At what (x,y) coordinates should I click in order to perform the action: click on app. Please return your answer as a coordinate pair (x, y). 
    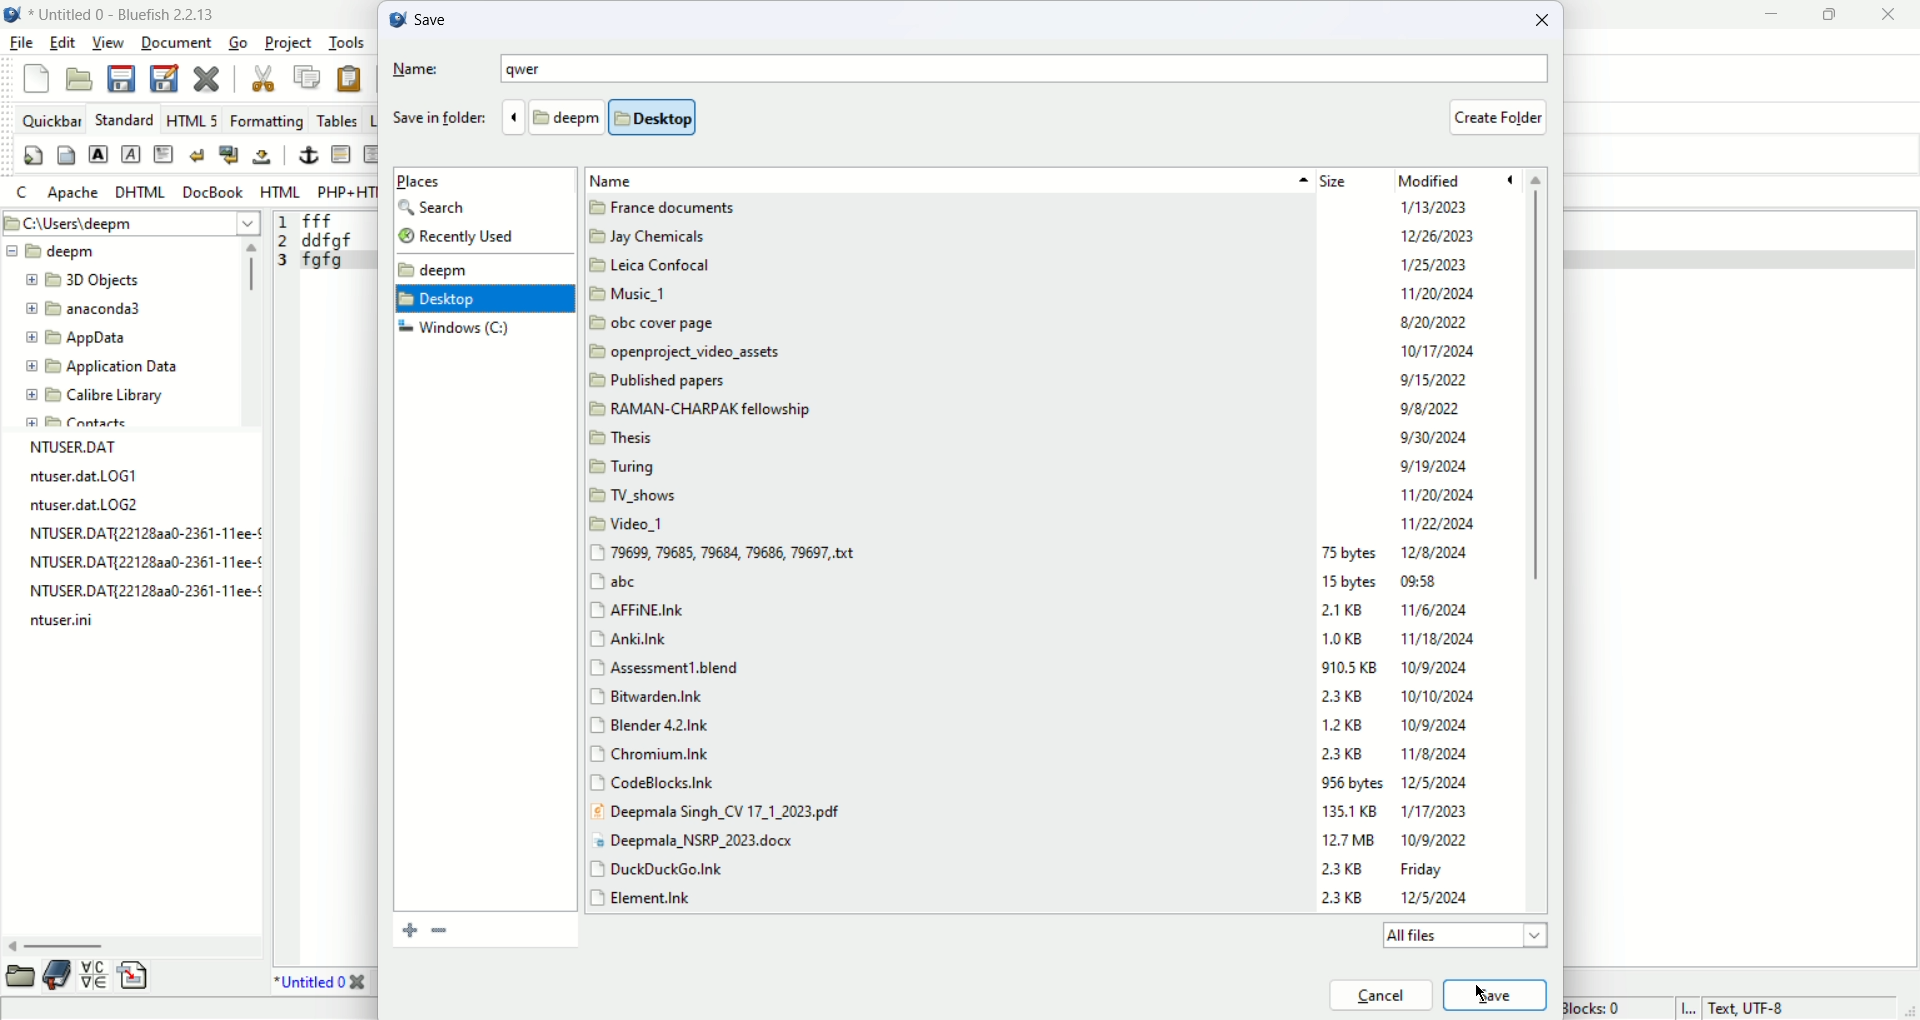
    Looking at the image, I should click on (77, 339).